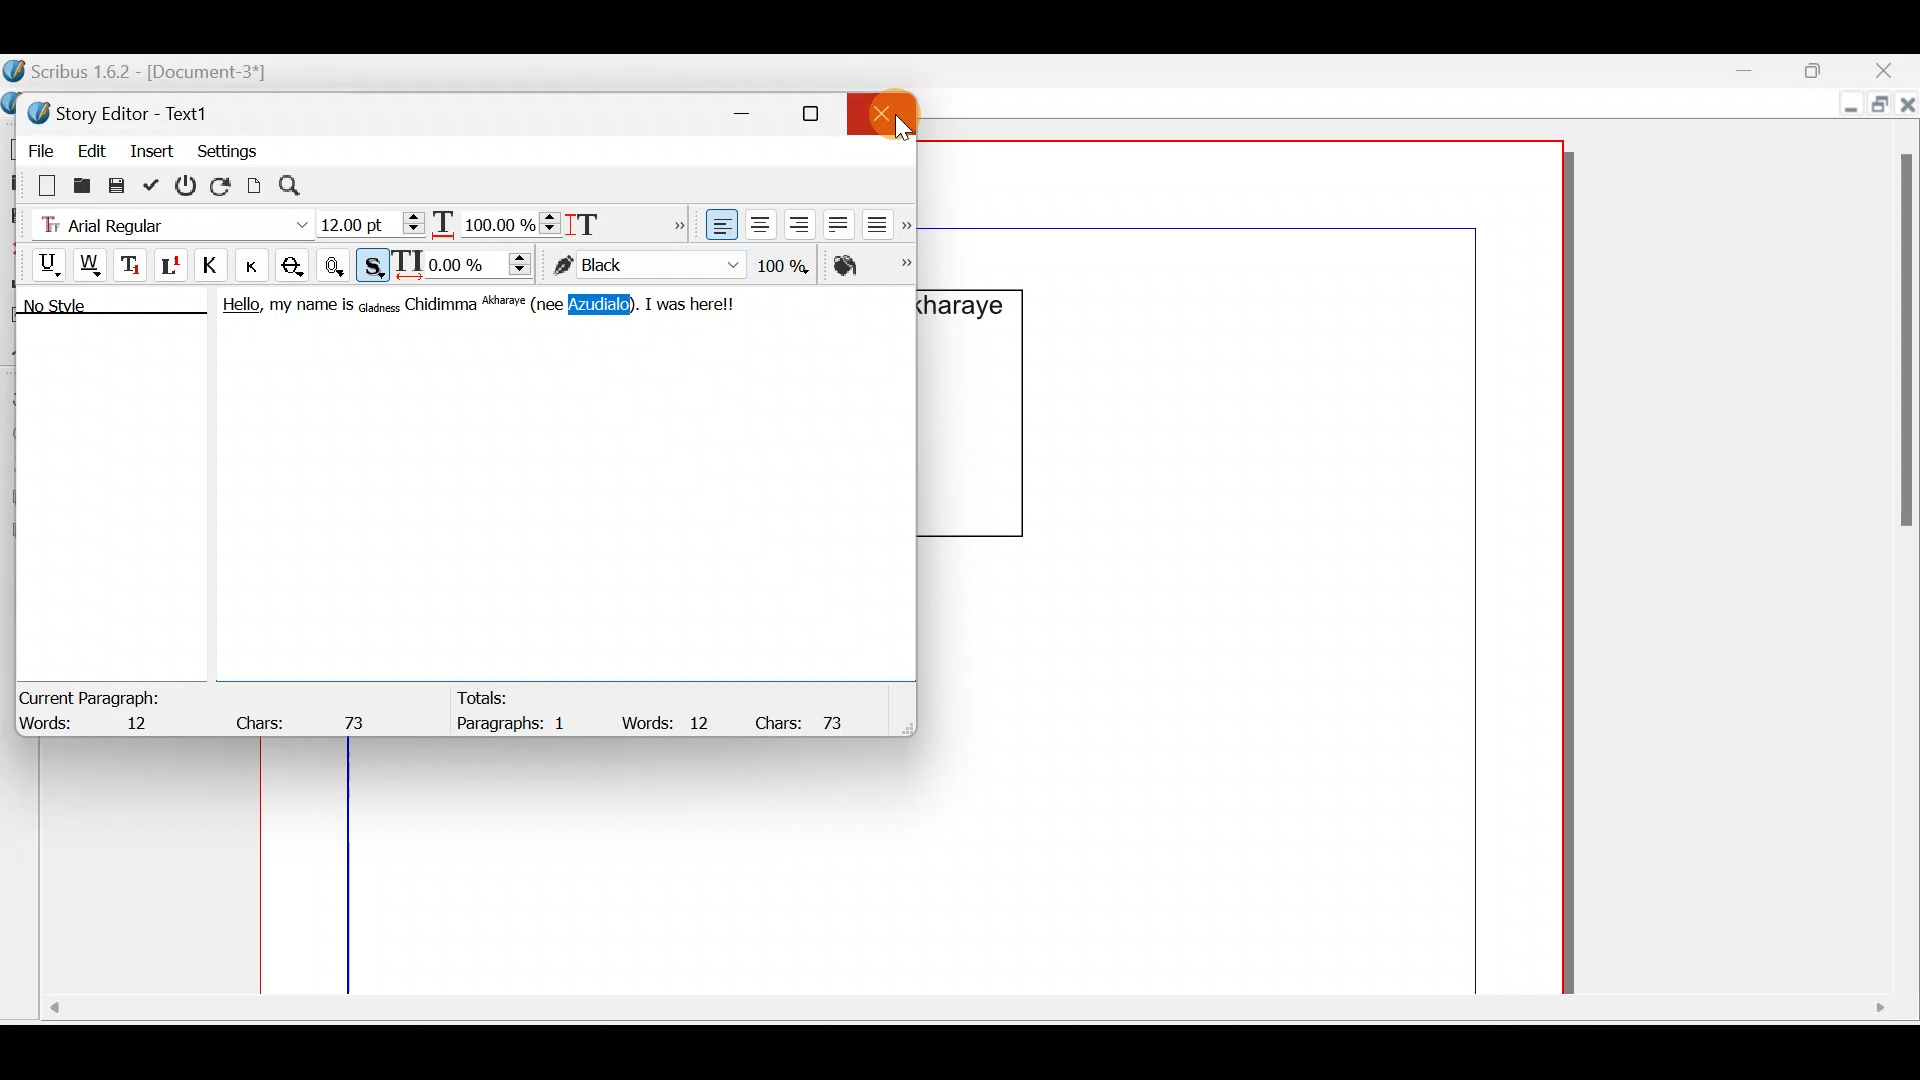 This screenshot has height=1080, width=1920. I want to click on Color of text fill, so click(870, 265).